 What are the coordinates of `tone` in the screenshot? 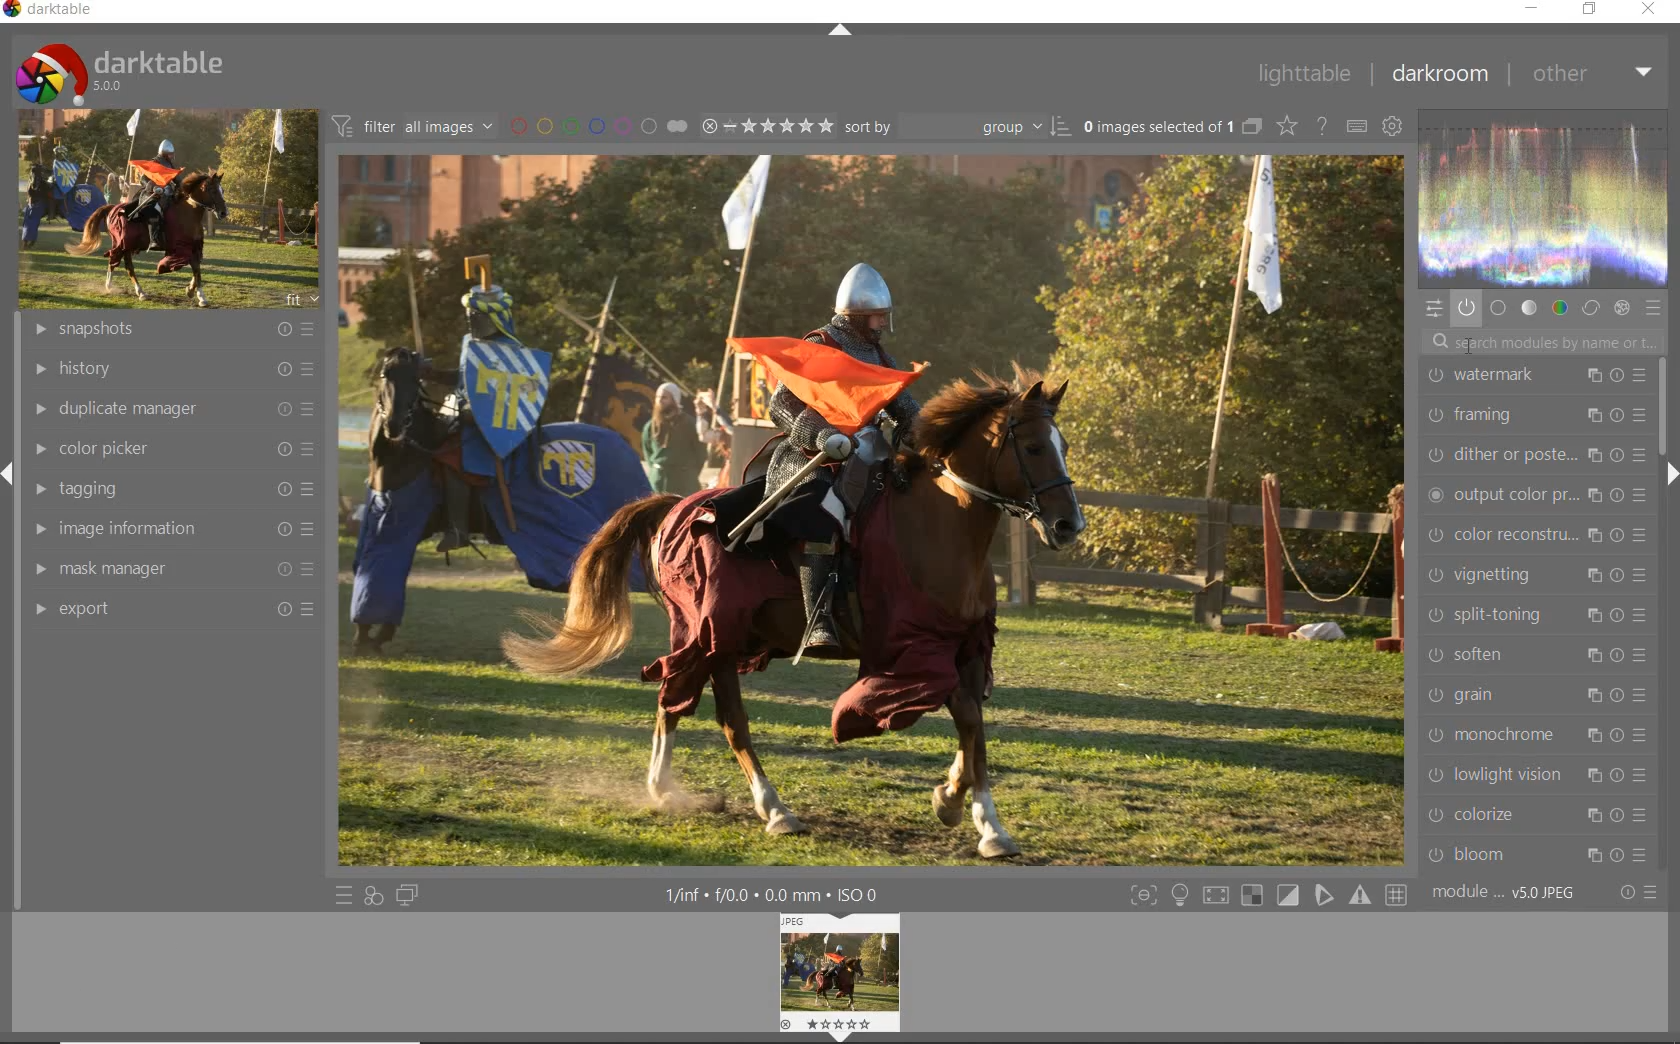 It's located at (1530, 308).